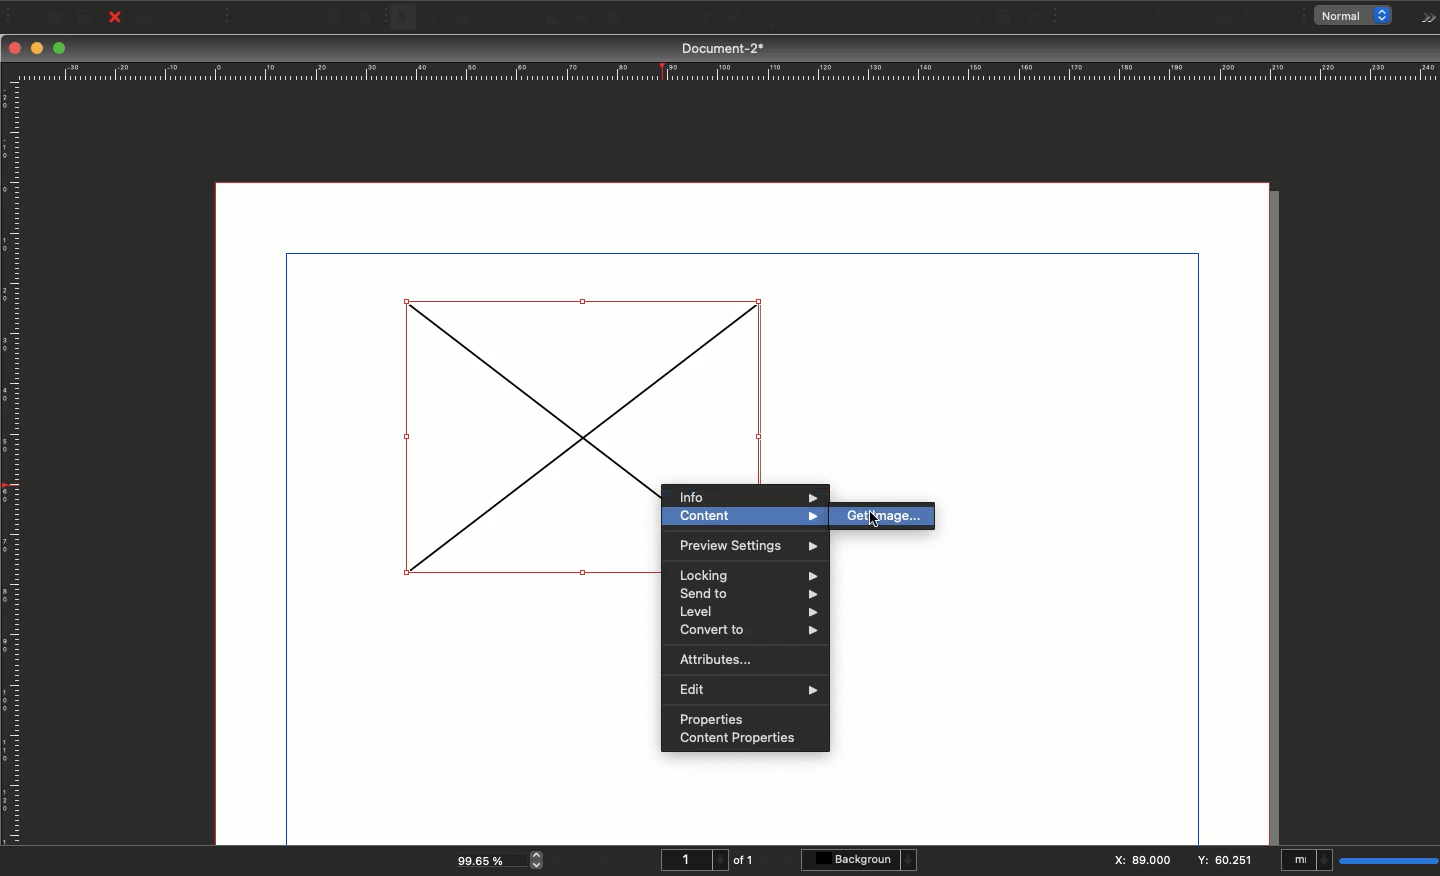 The image size is (1440, 876). I want to click on Edit contents of frame, so click(833, 19).